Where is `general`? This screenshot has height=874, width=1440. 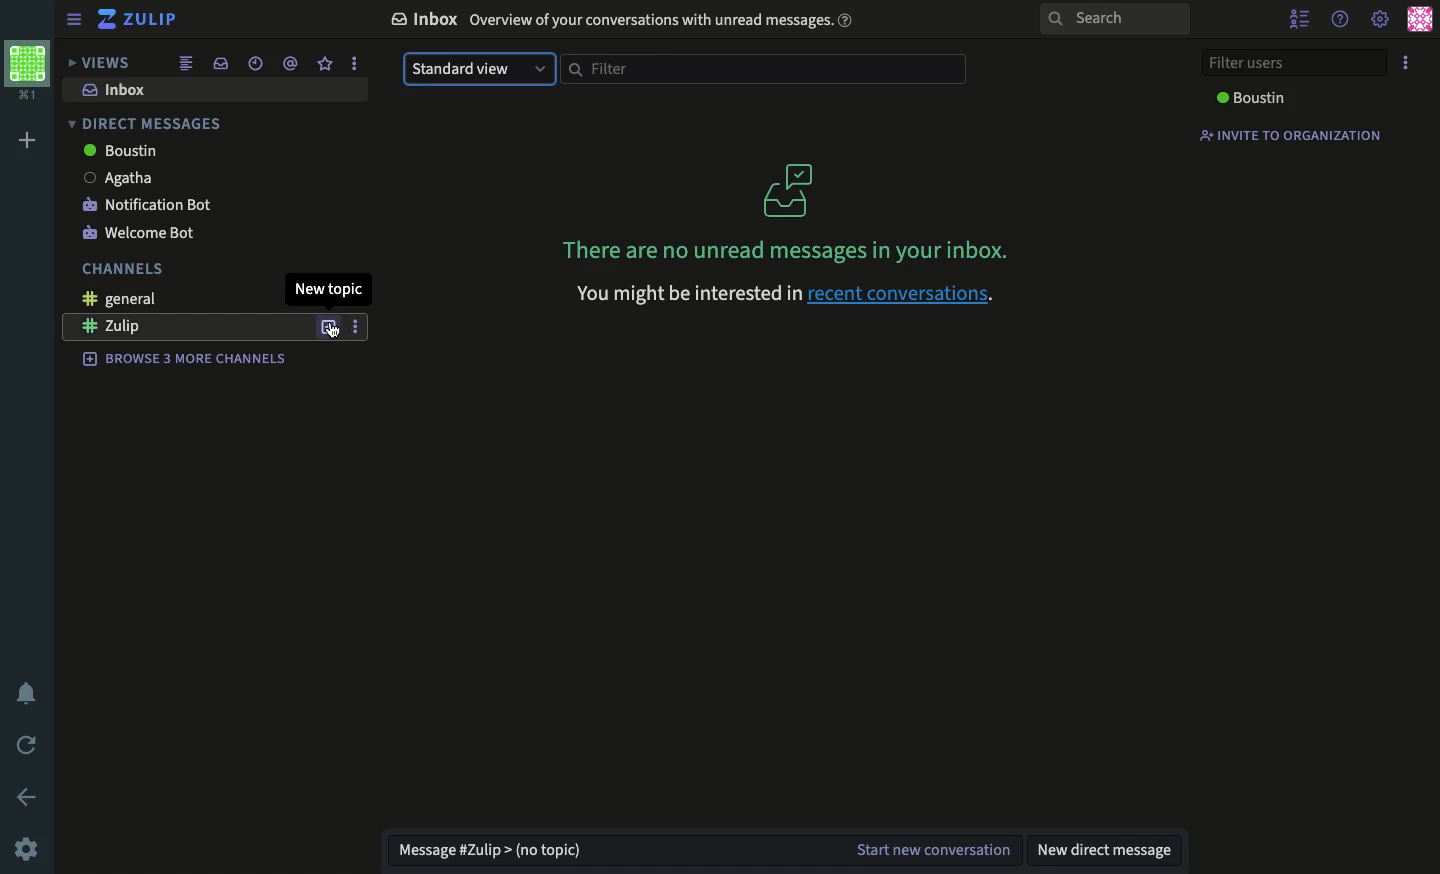
general is located at coordinates (111, 299).